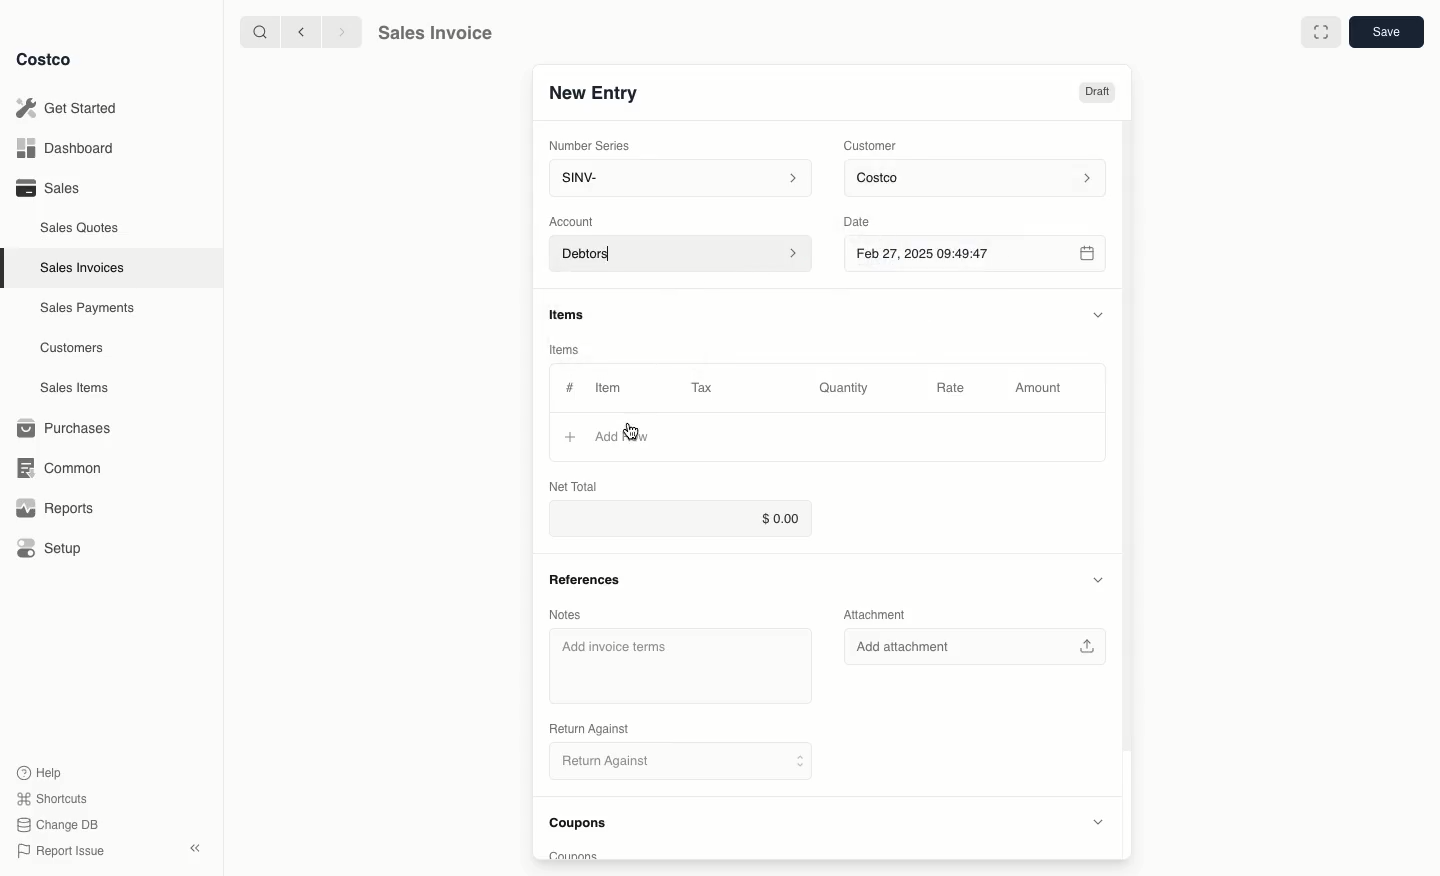  What do you see at coordinates (952, 389) in the screenshot?
I see `Rate` at bounding box center [952, 389].